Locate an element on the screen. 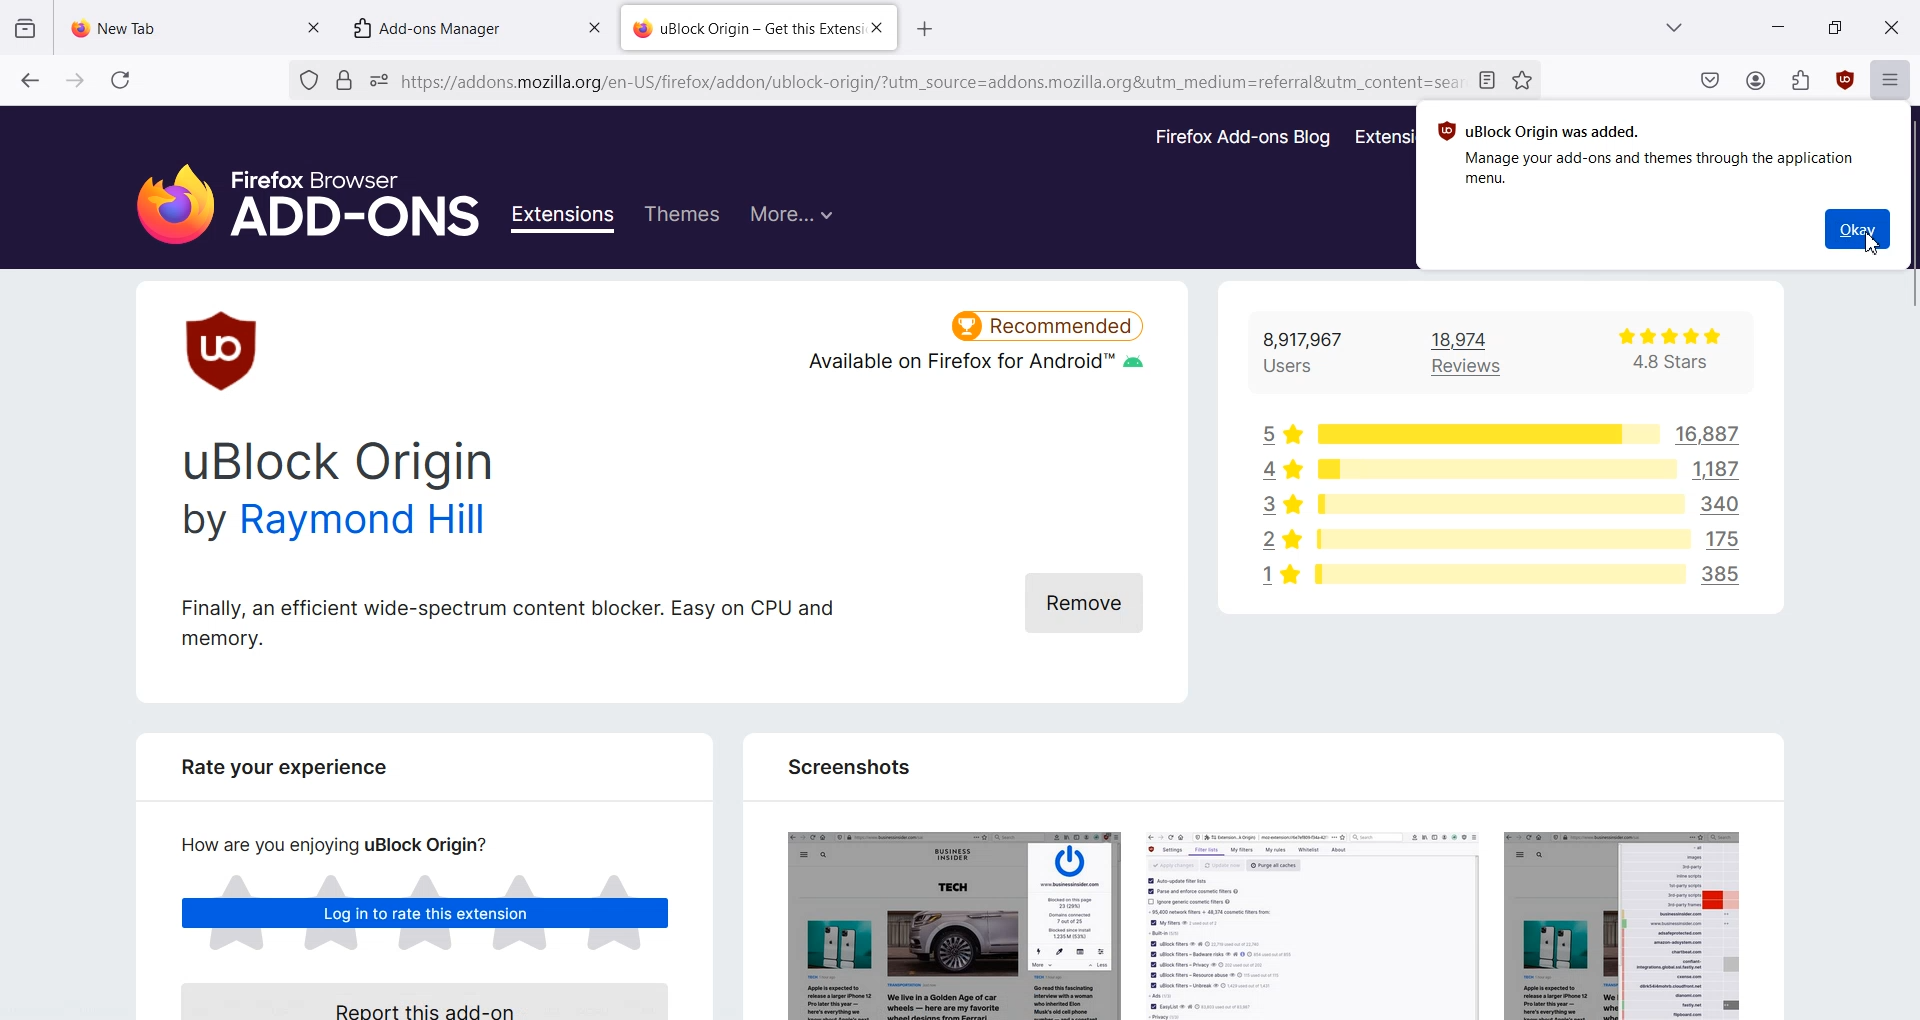 The height and width of the screenshot is (1020, 1920). J uBlock Origin was added. is located at coordinates (1584, 133).